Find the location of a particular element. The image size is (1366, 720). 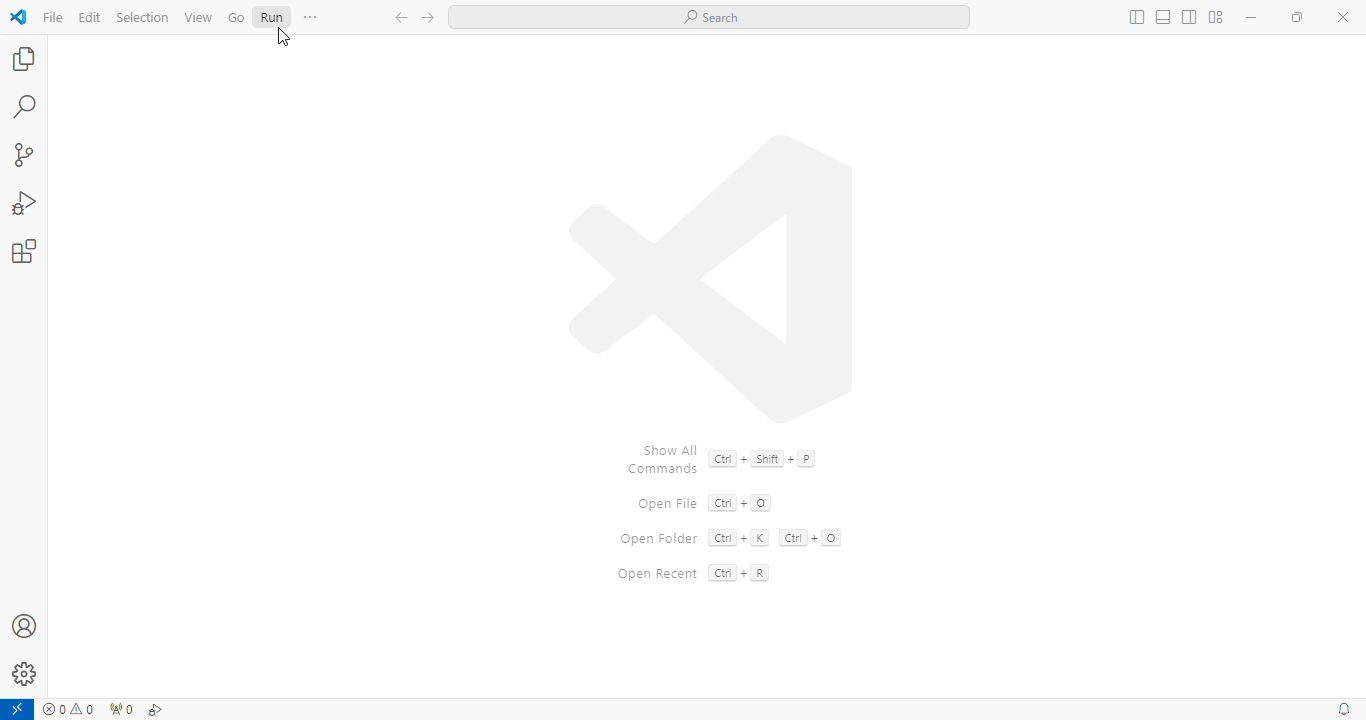

open recent is located at coordinates (657, 574).